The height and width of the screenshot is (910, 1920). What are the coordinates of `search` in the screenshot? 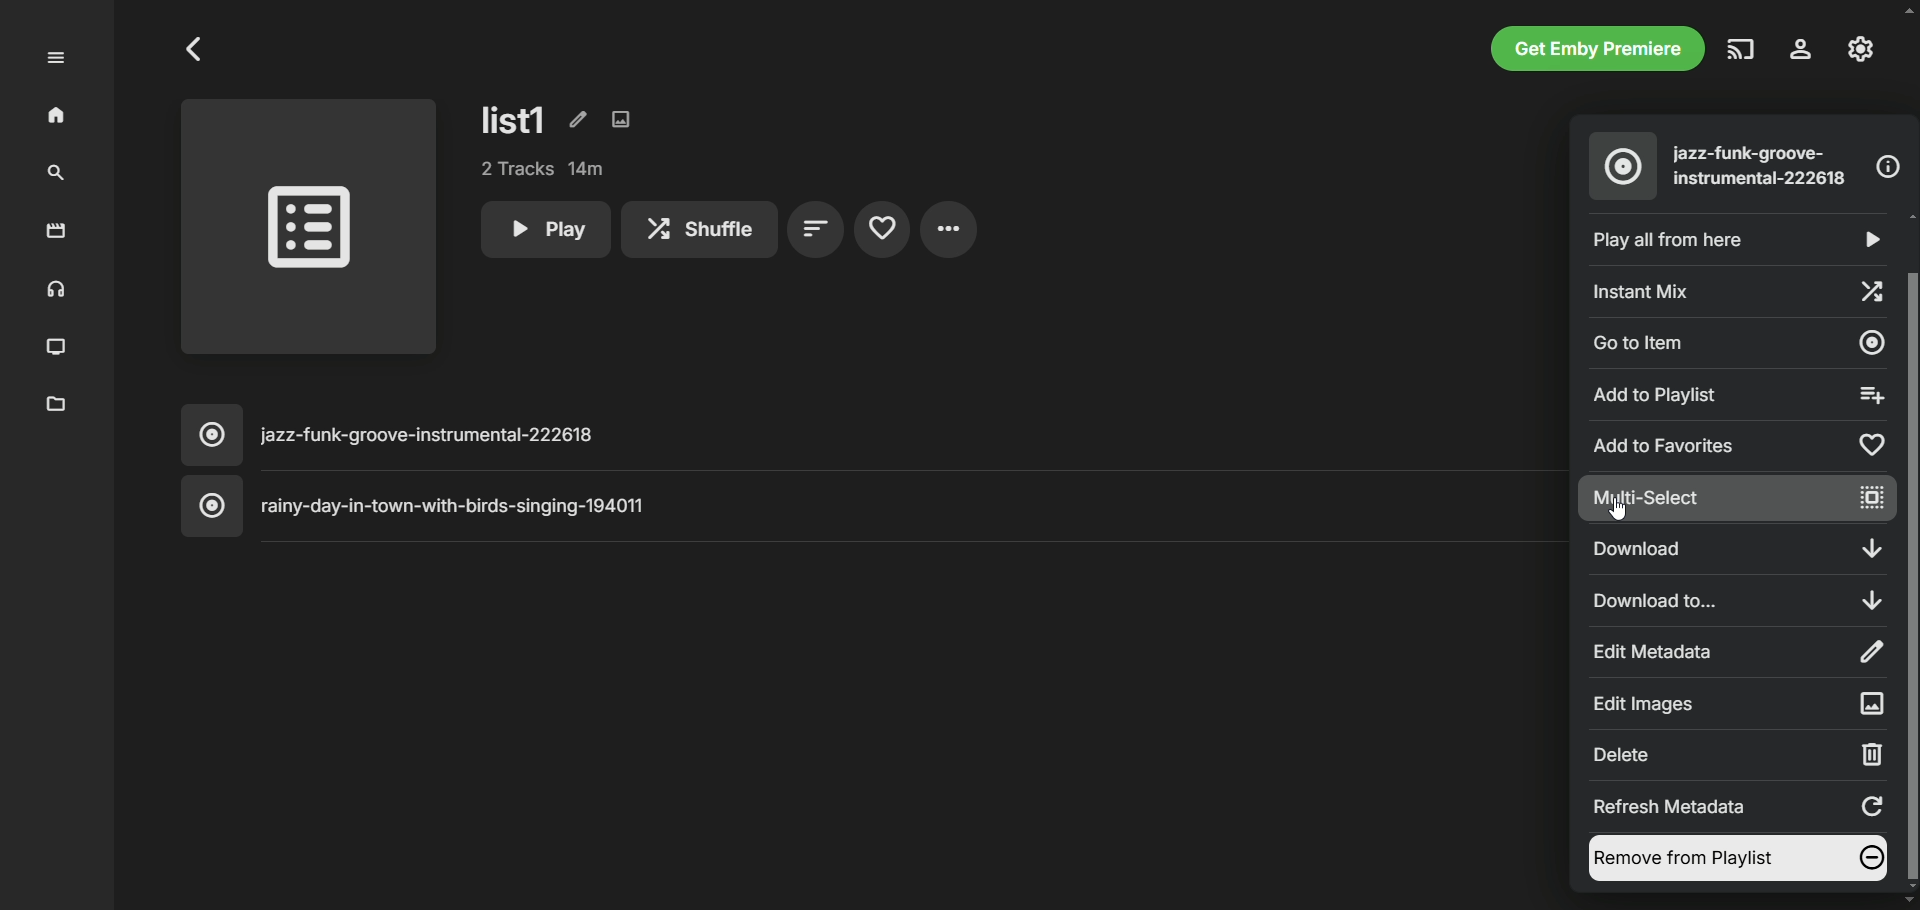 It's located at (56, 174).